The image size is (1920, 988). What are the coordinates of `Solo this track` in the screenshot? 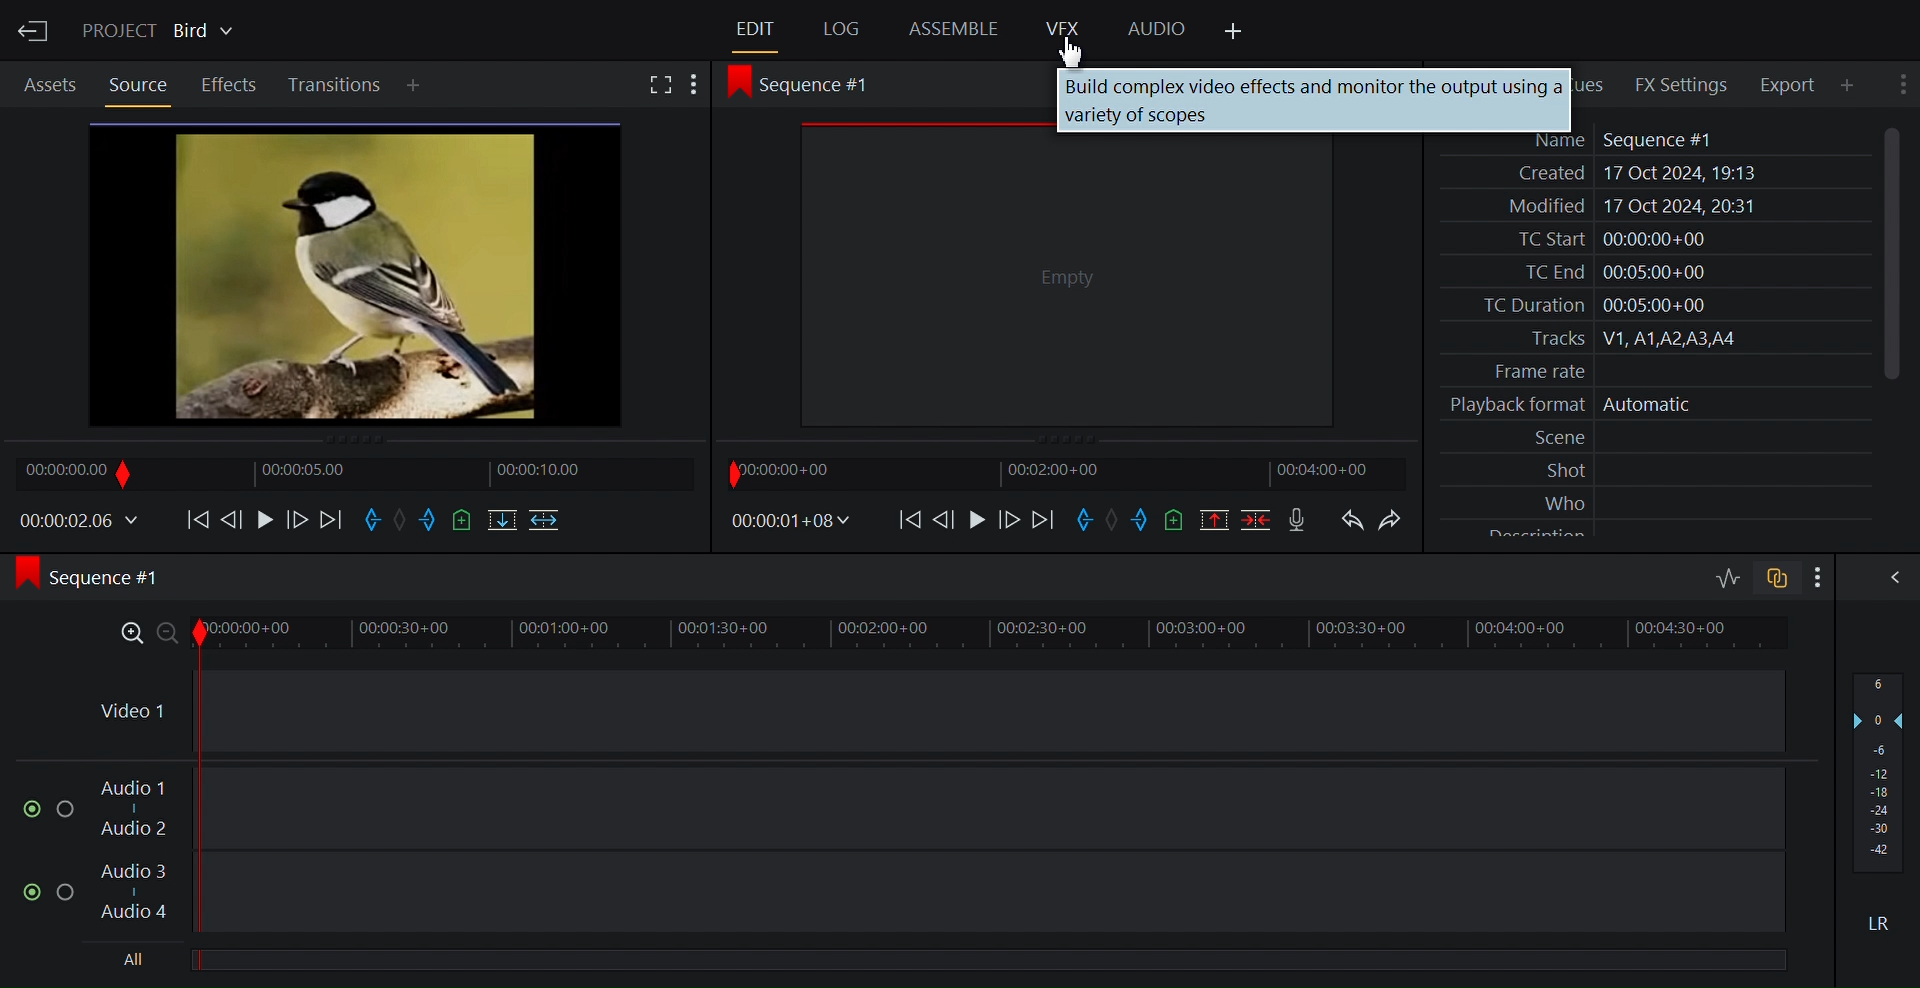 It's located at (67, 807).